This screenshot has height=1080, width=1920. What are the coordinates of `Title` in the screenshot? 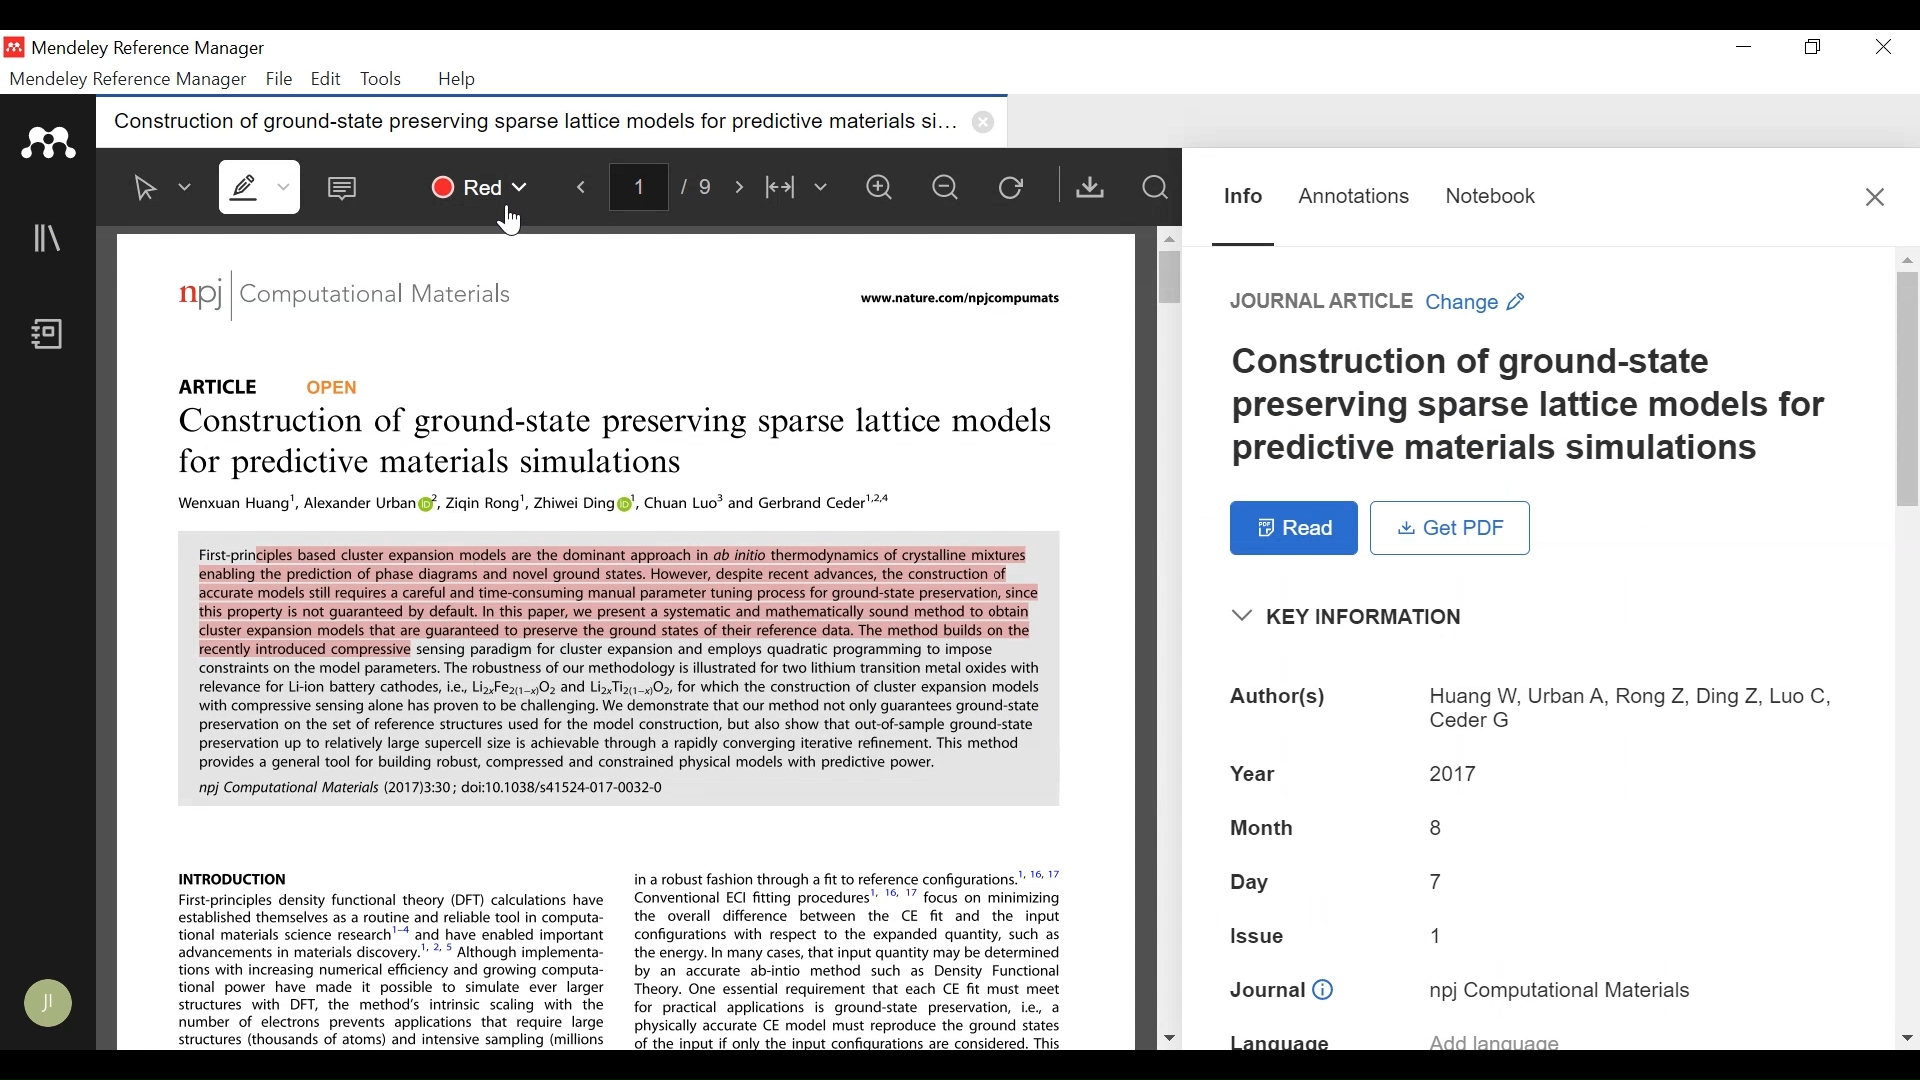 It's located at (1529, 401).